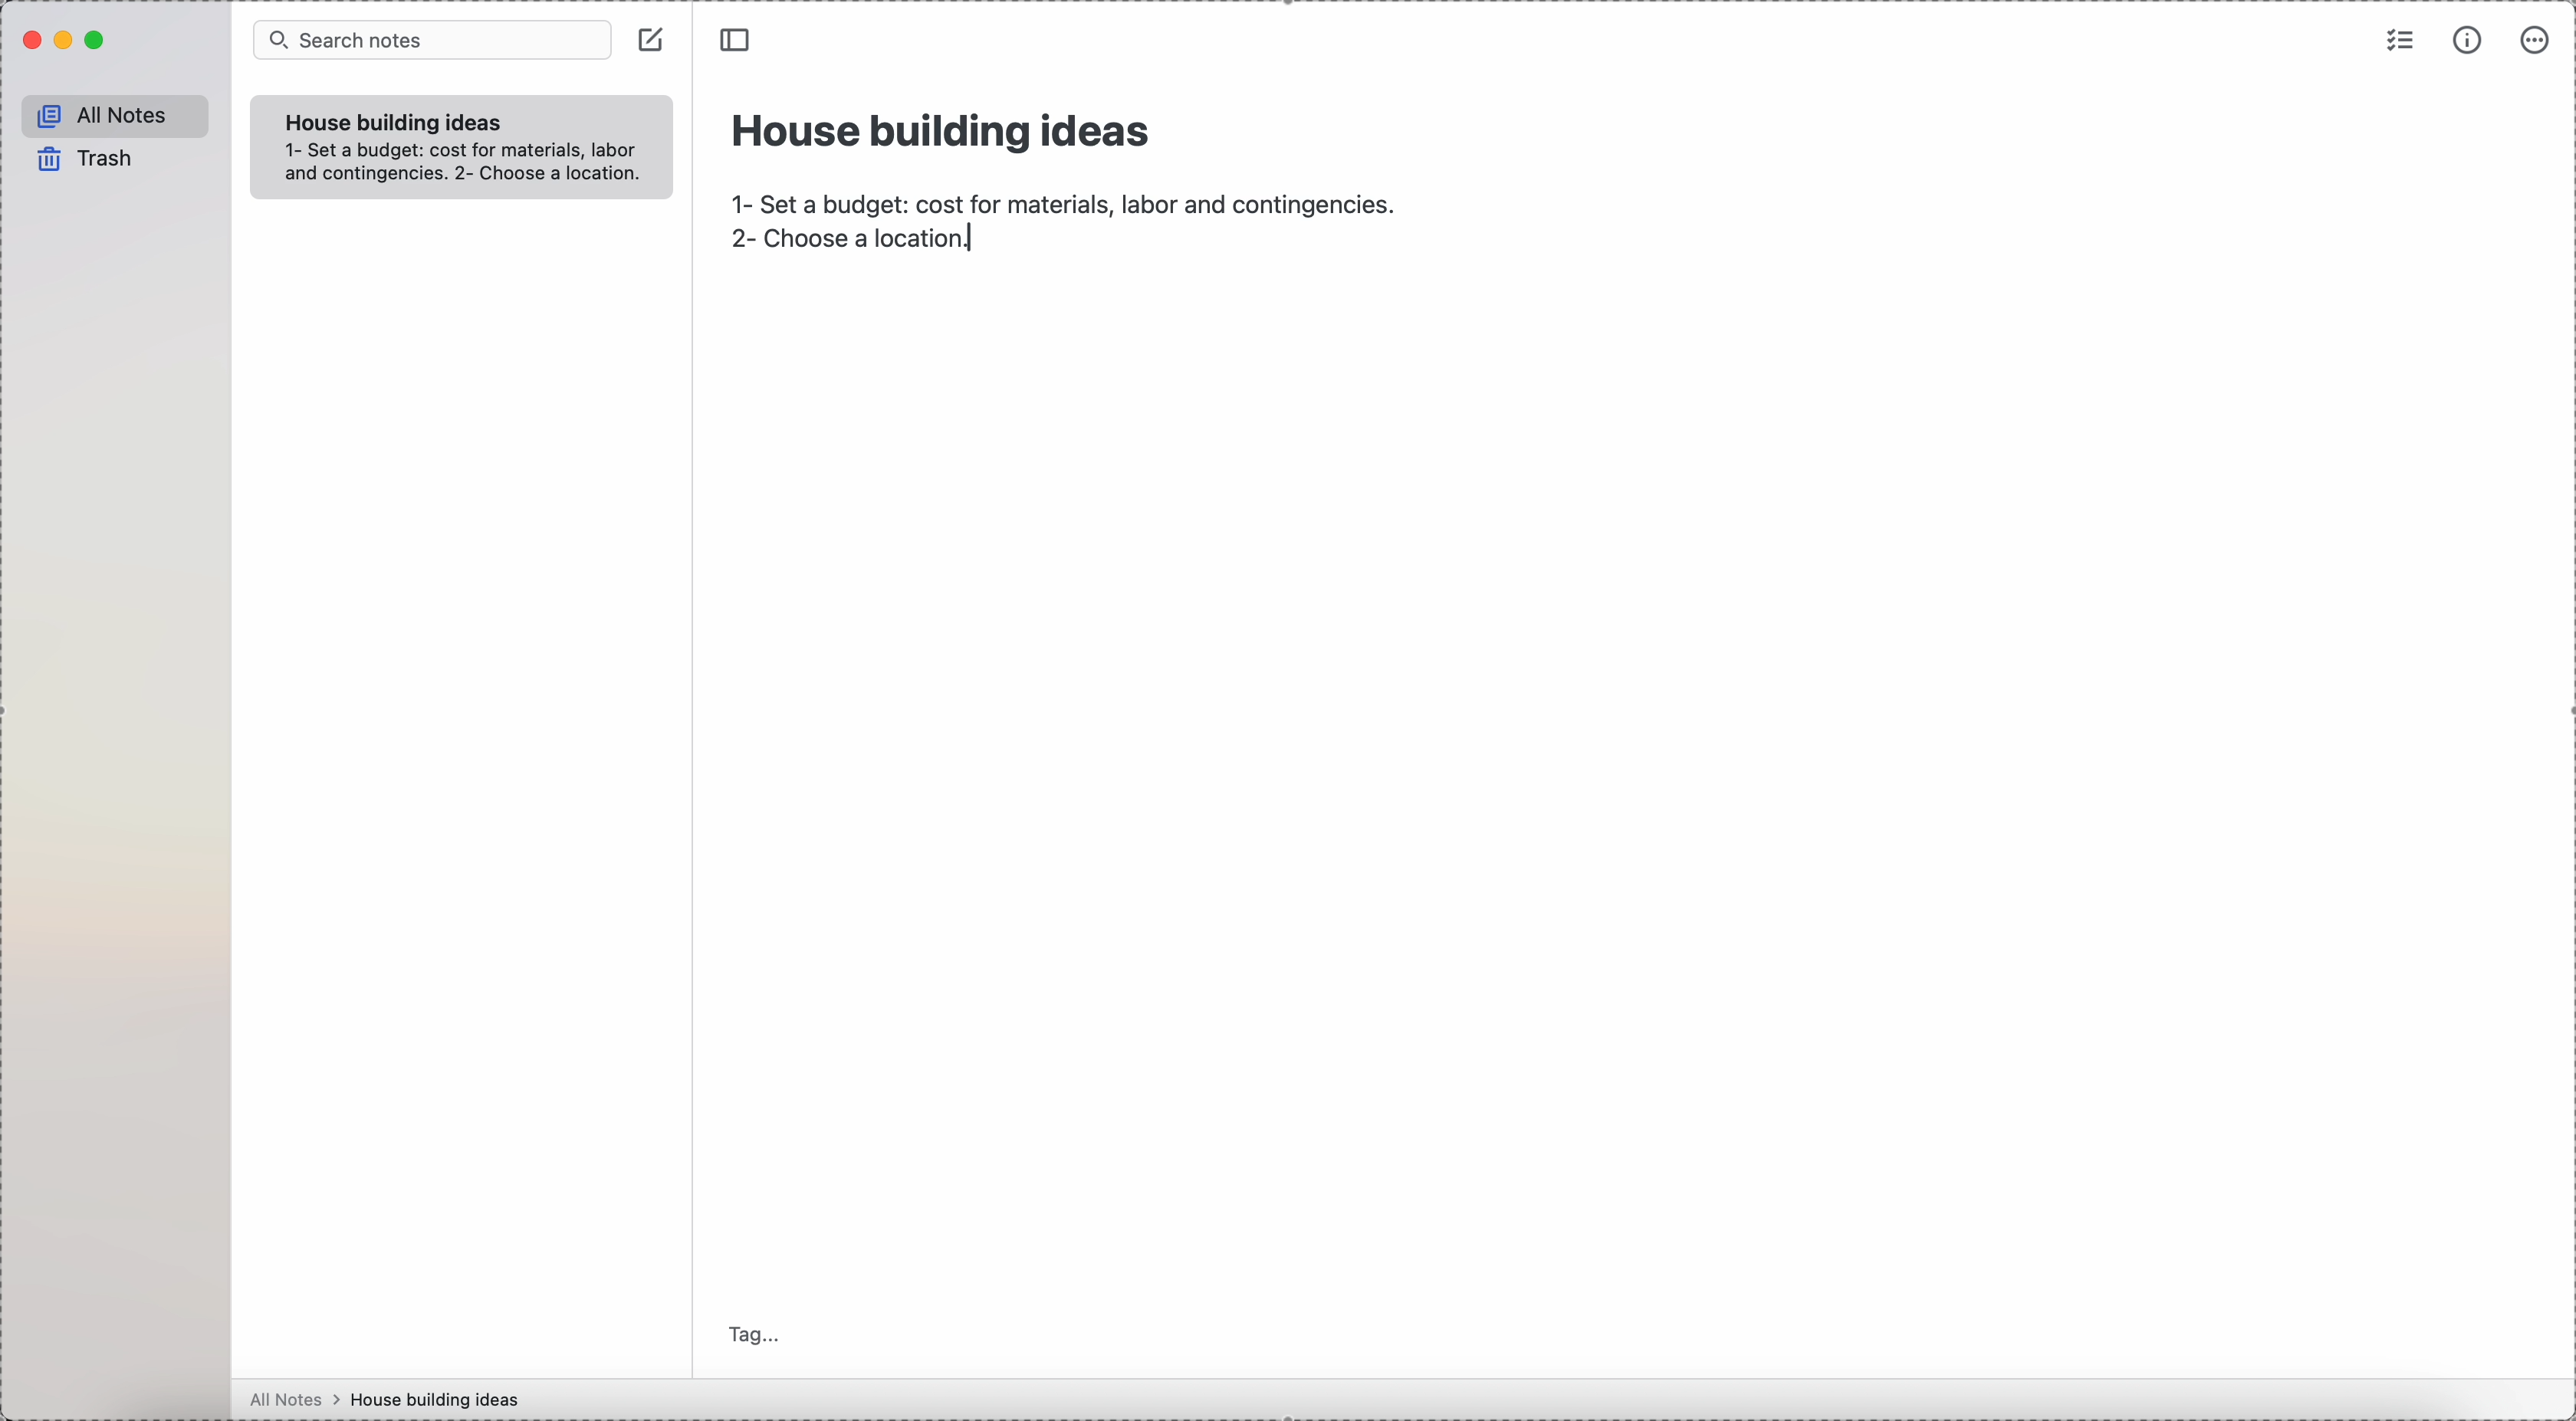 The height and width of the screenshot is (1421, 2576). I want to click on check list, so click(2397, 43).